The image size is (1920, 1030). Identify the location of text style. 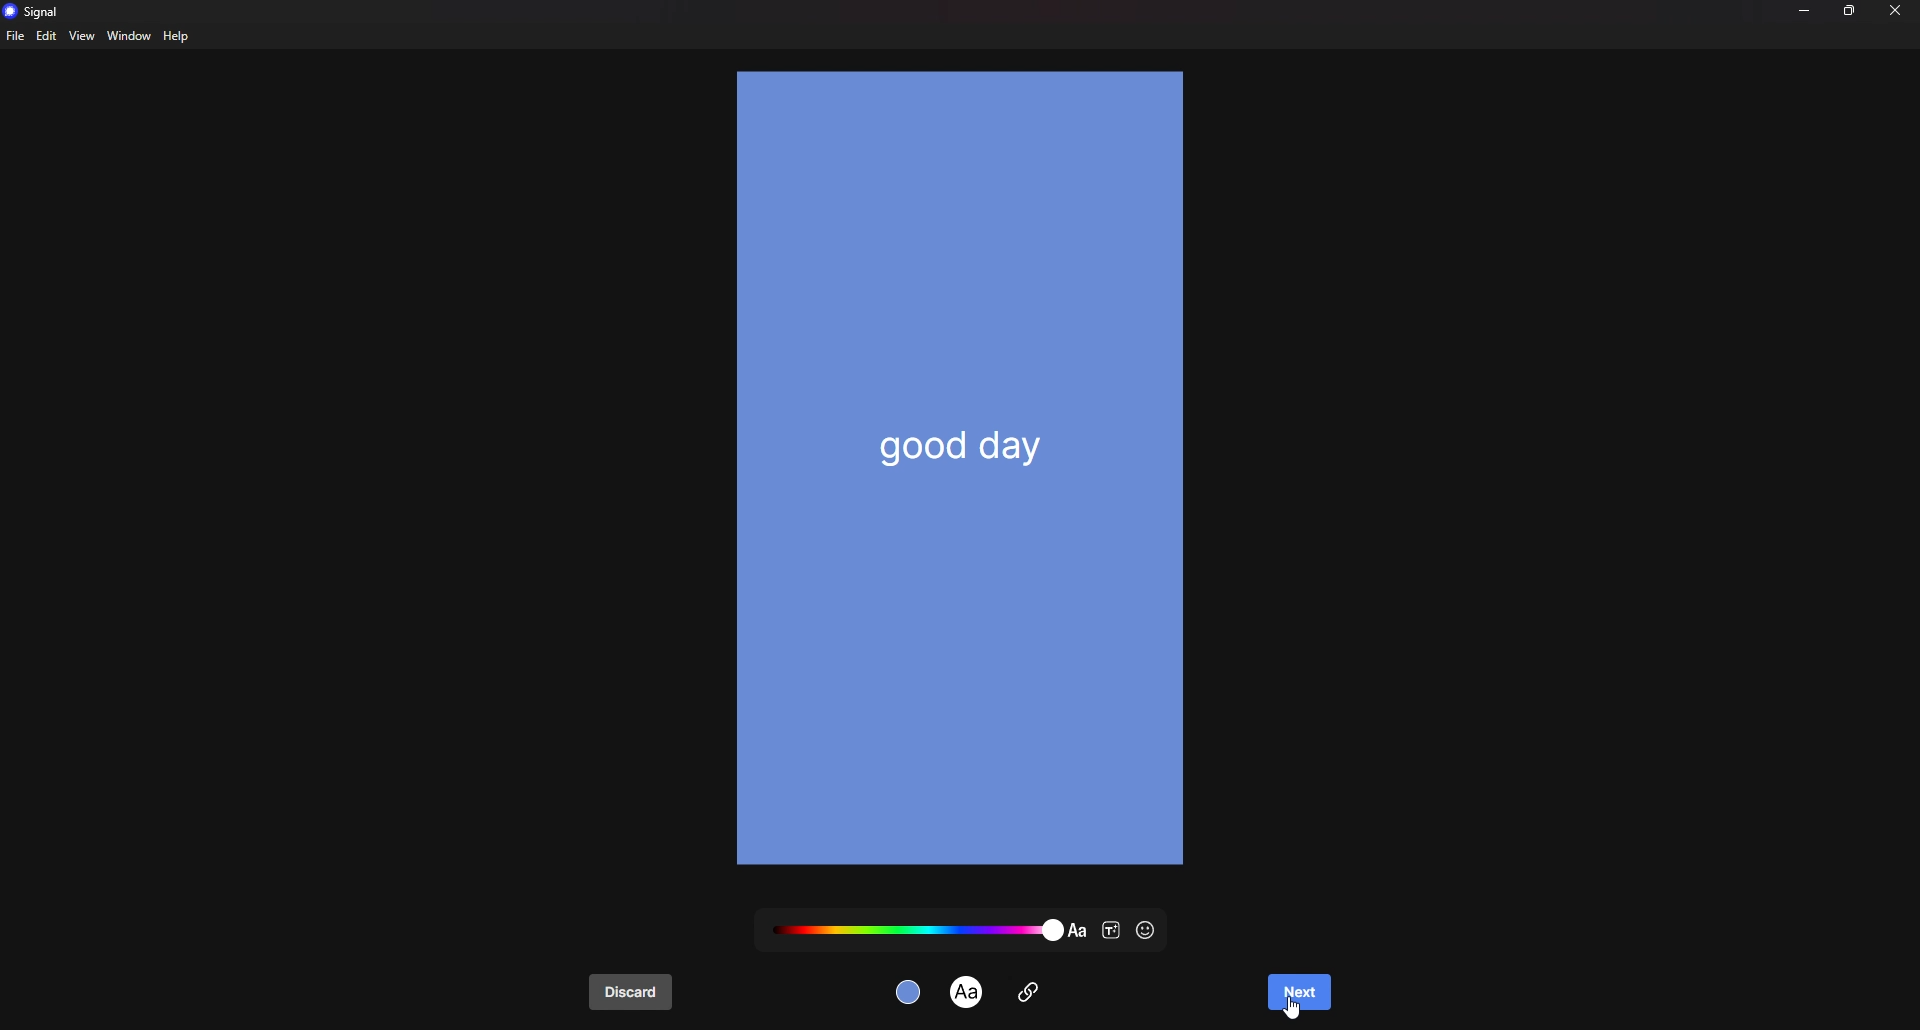
(1112, 931).